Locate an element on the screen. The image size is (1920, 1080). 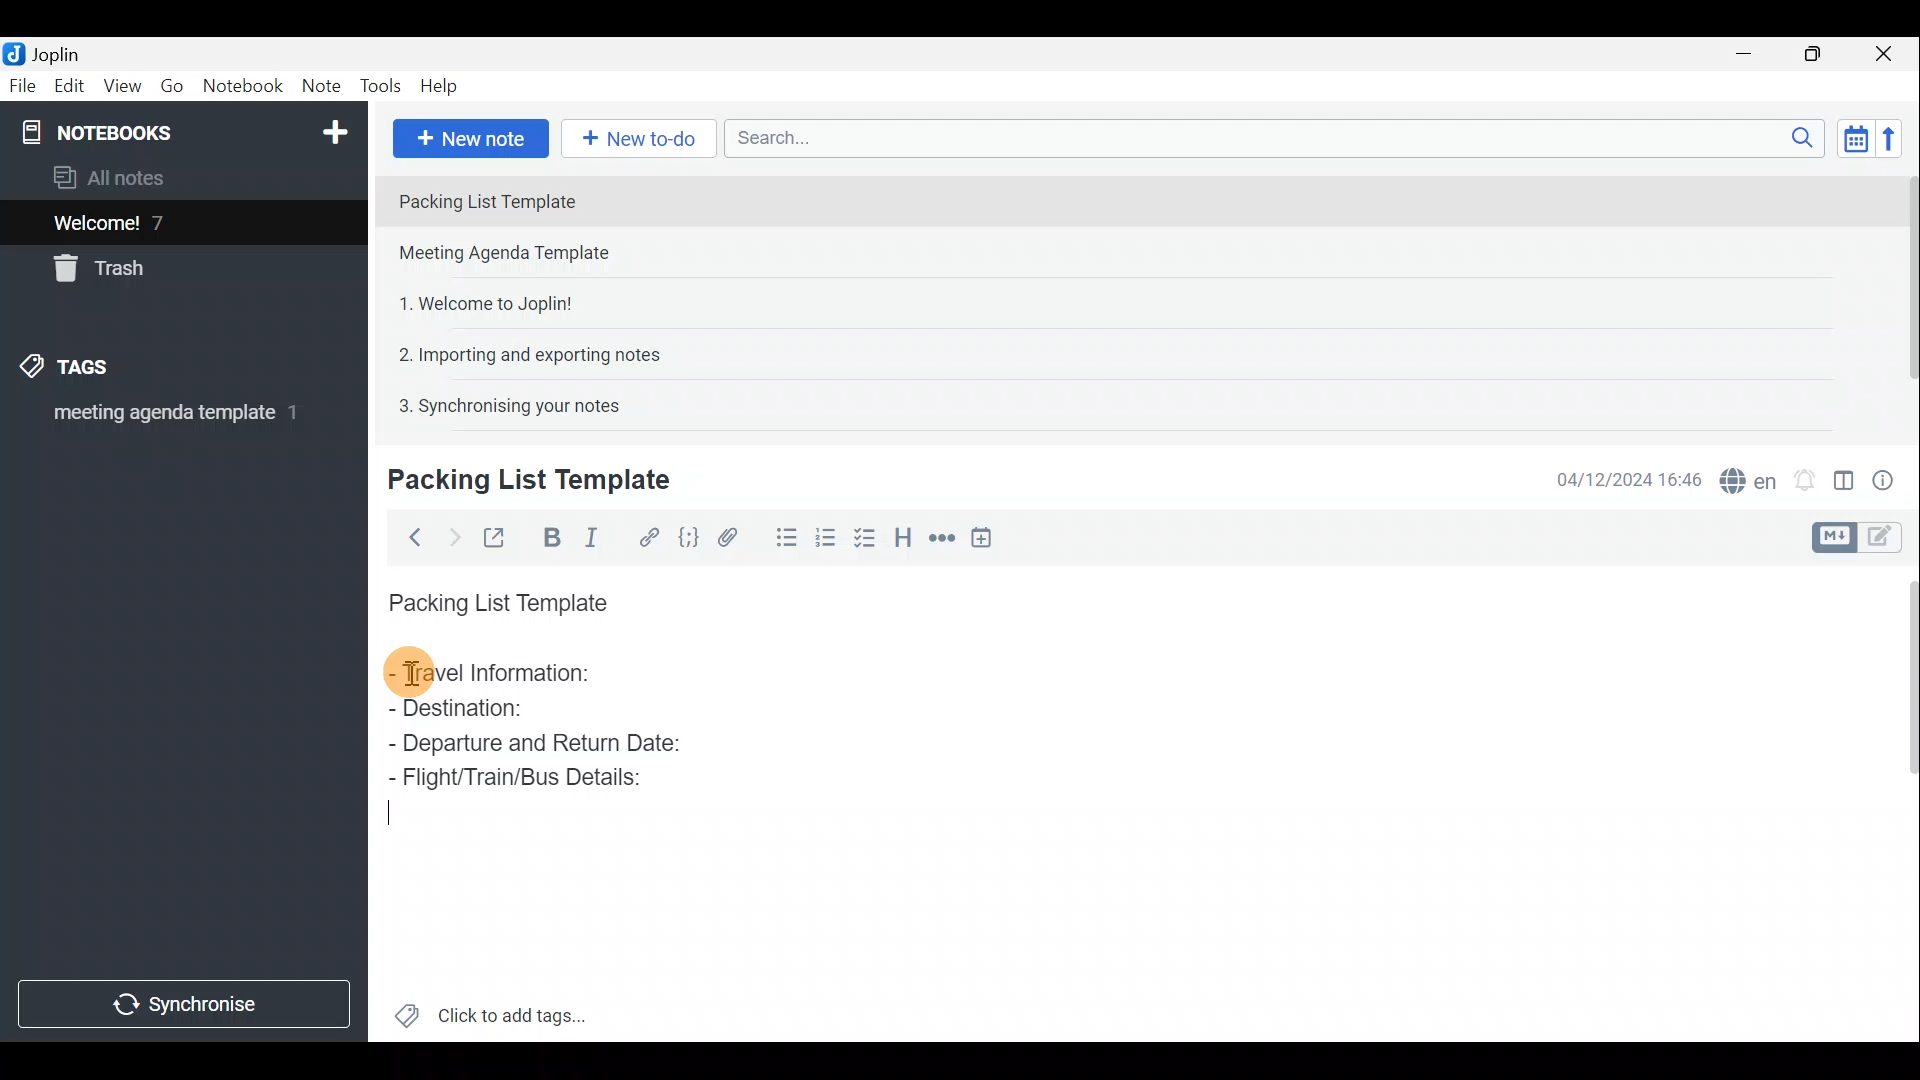
Search bar is located at coordinates (1269, 140).